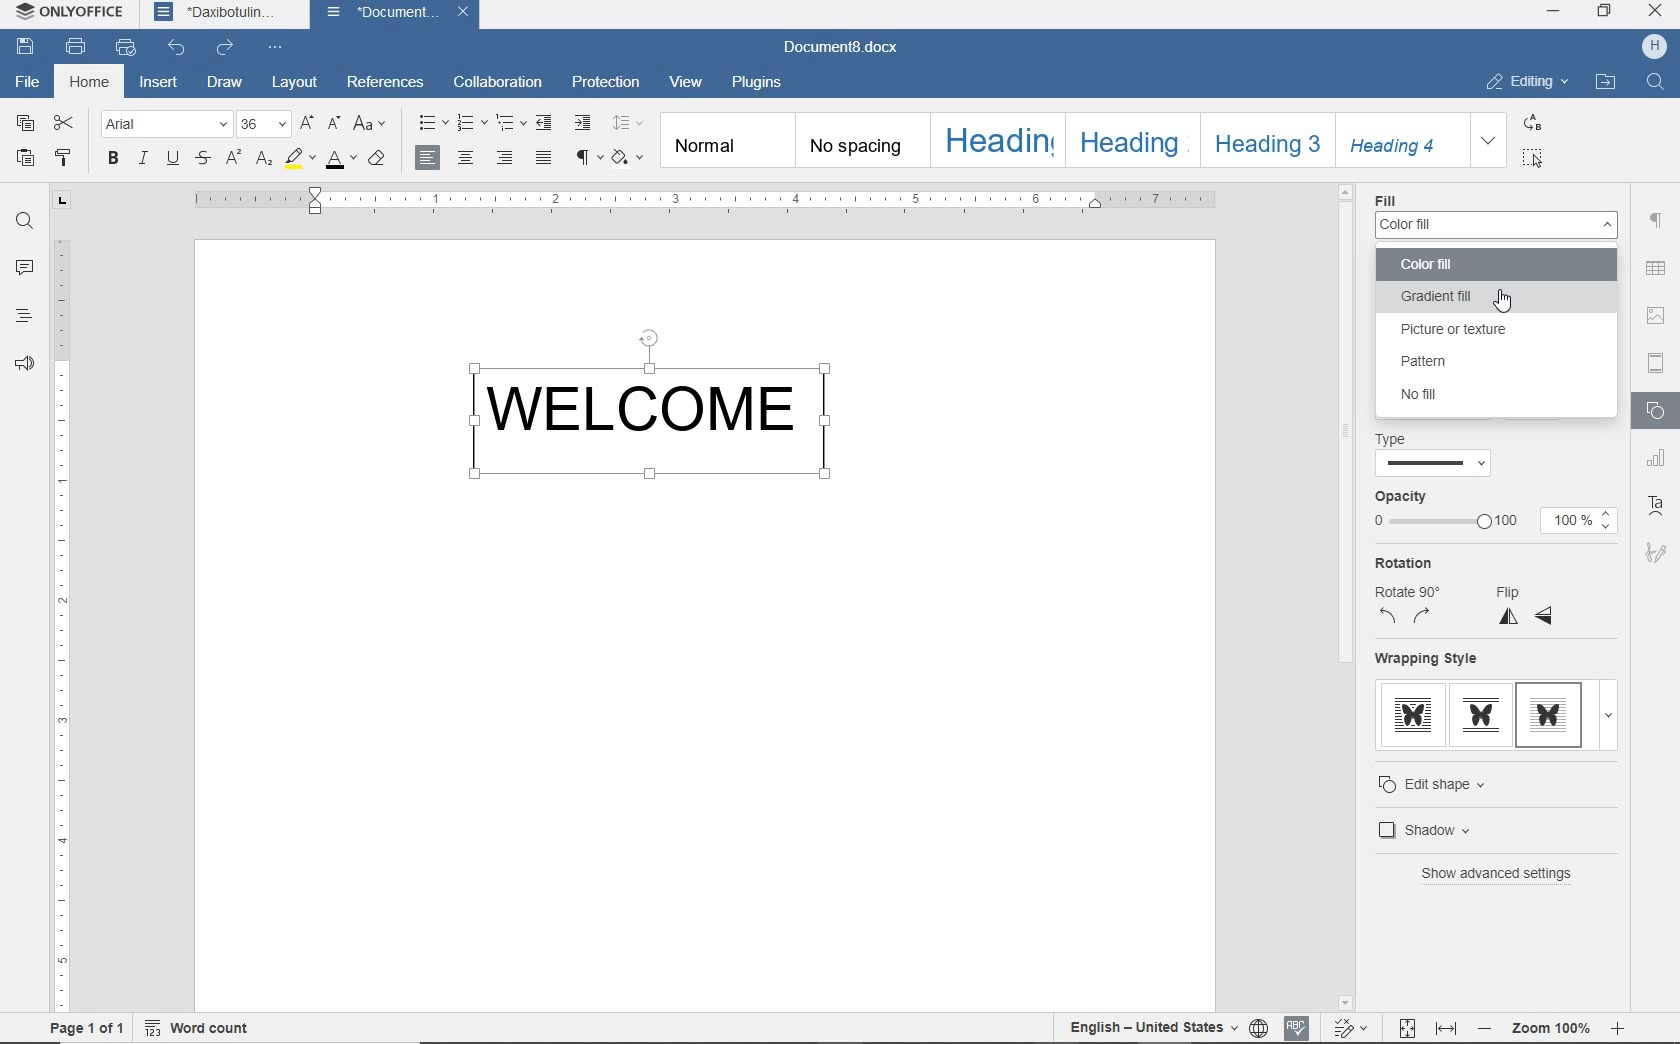 The height and width of the screenshot is (1044, 1680). I want to click on PARAGRAPH LINE SPACING, so click(627, 122).